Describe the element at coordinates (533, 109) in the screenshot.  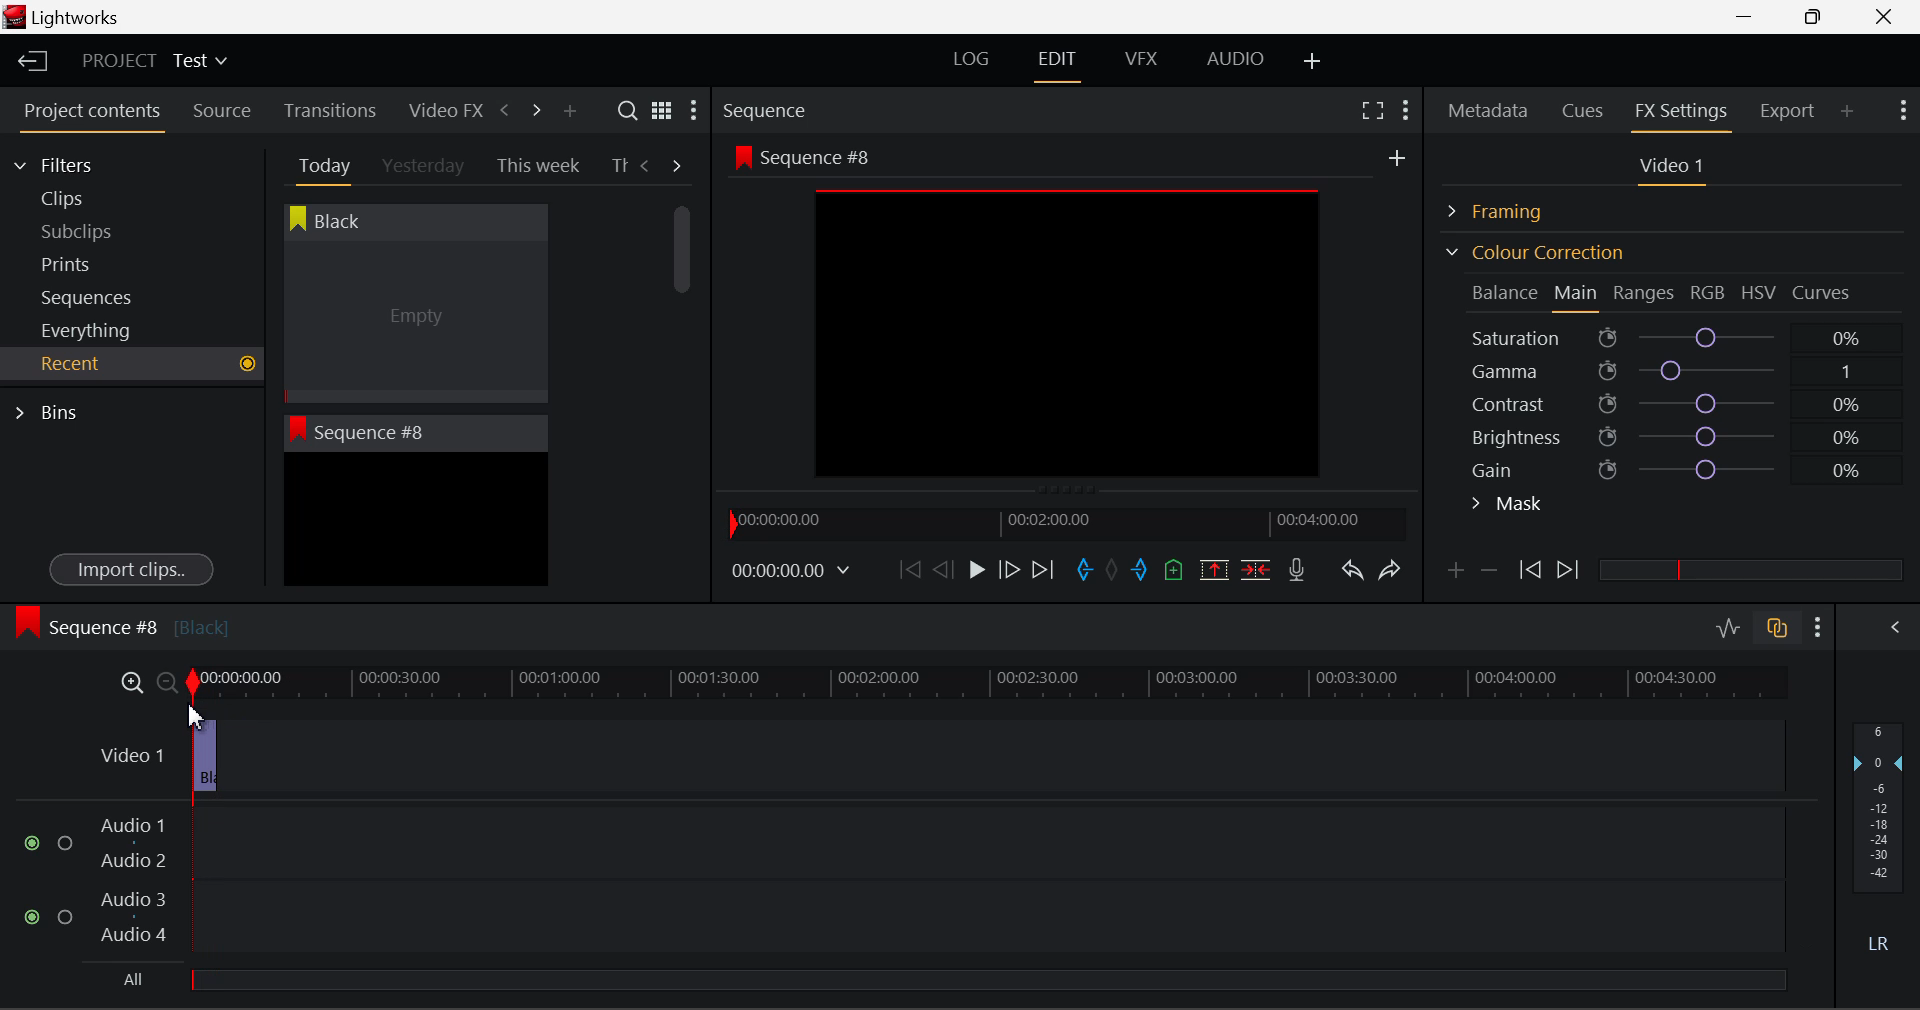
I see `Next Panel` at that location.